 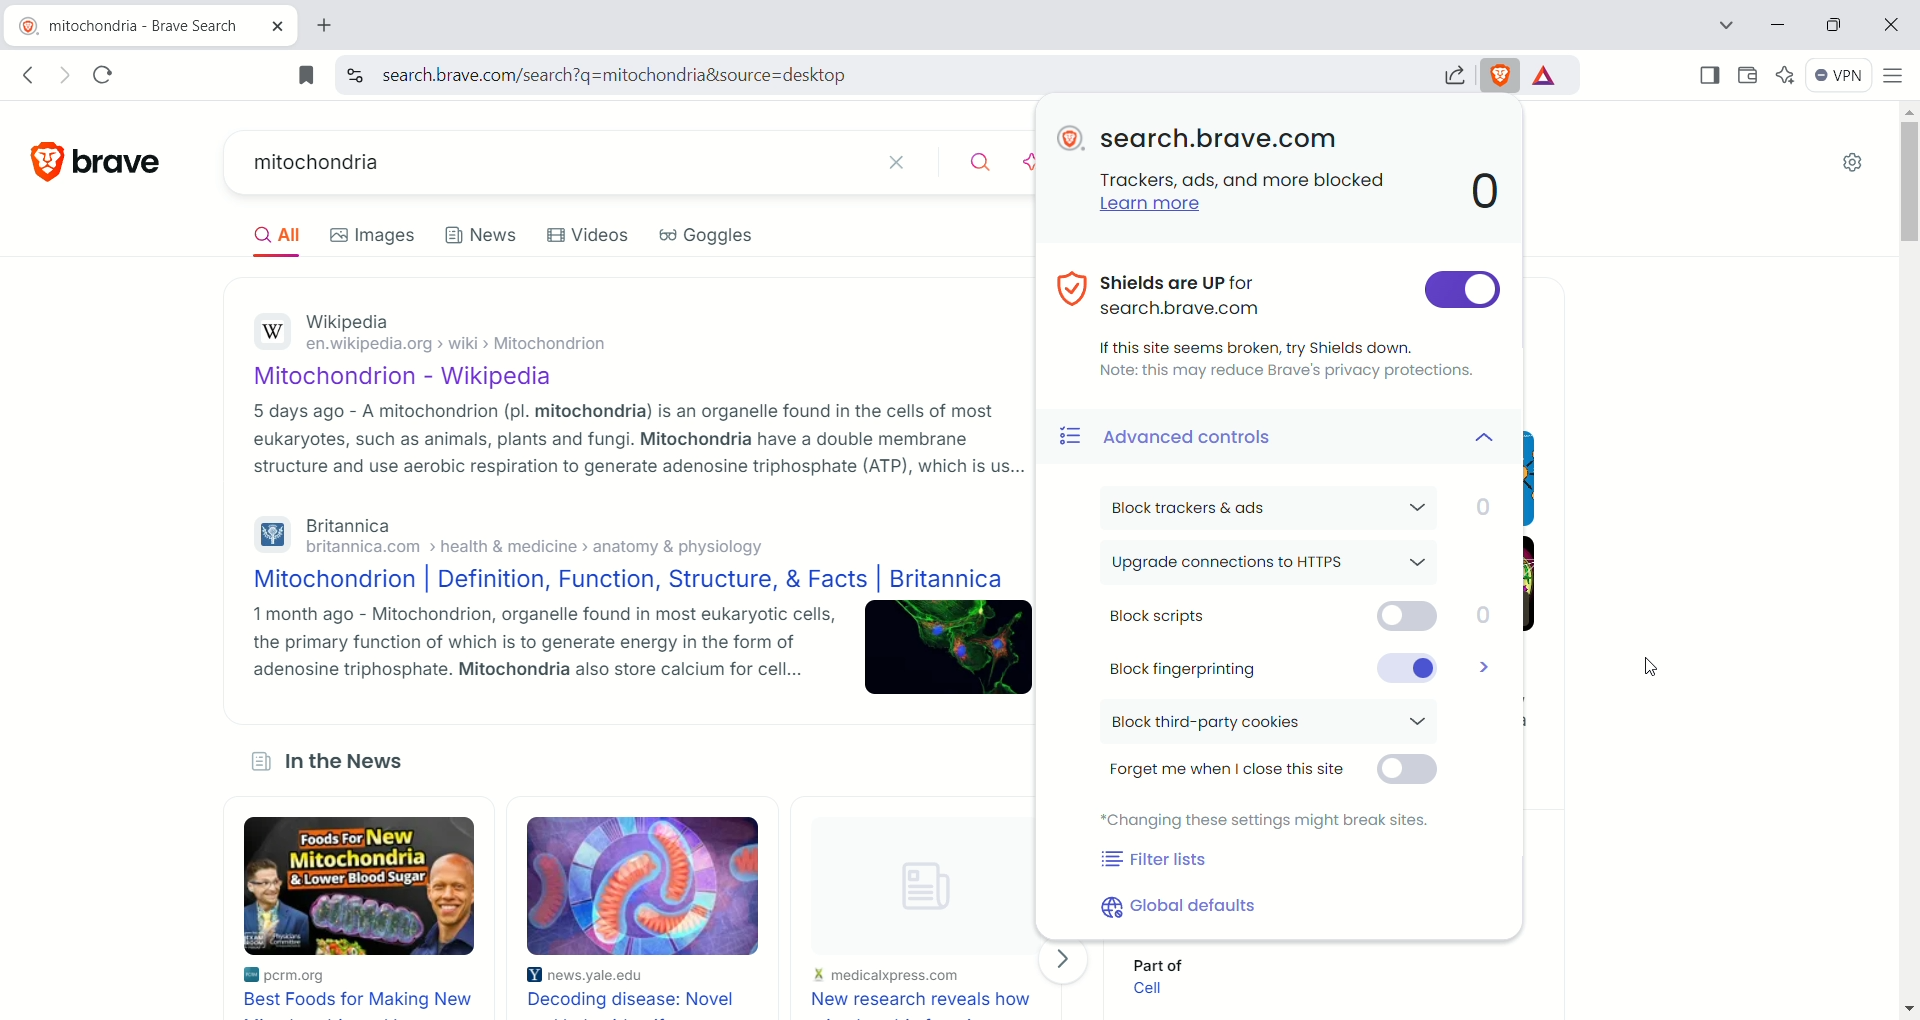 What do you see at coordinates (113, 164) in the screenshot?
I see `brave` at bounding box center [113, 164].